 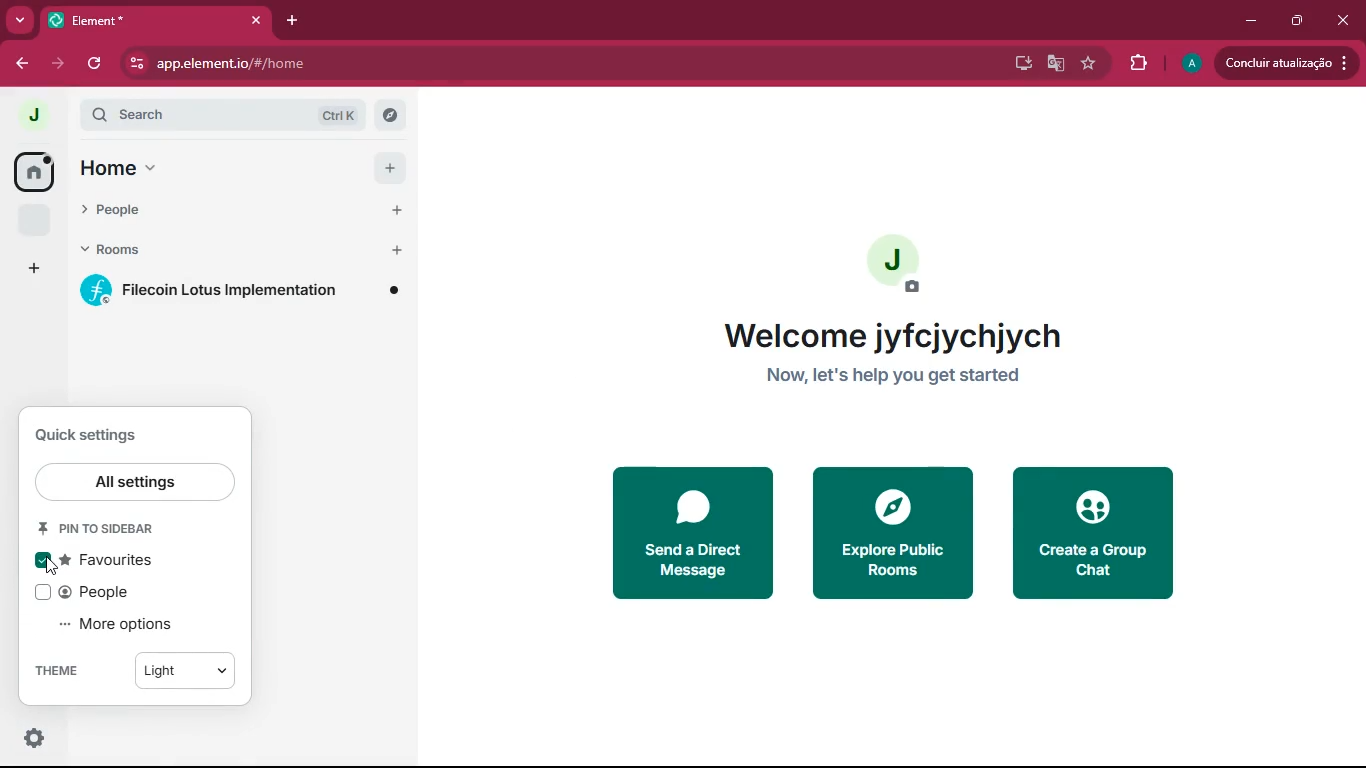 I want to click on Favourites, so click(x=109, y=560).